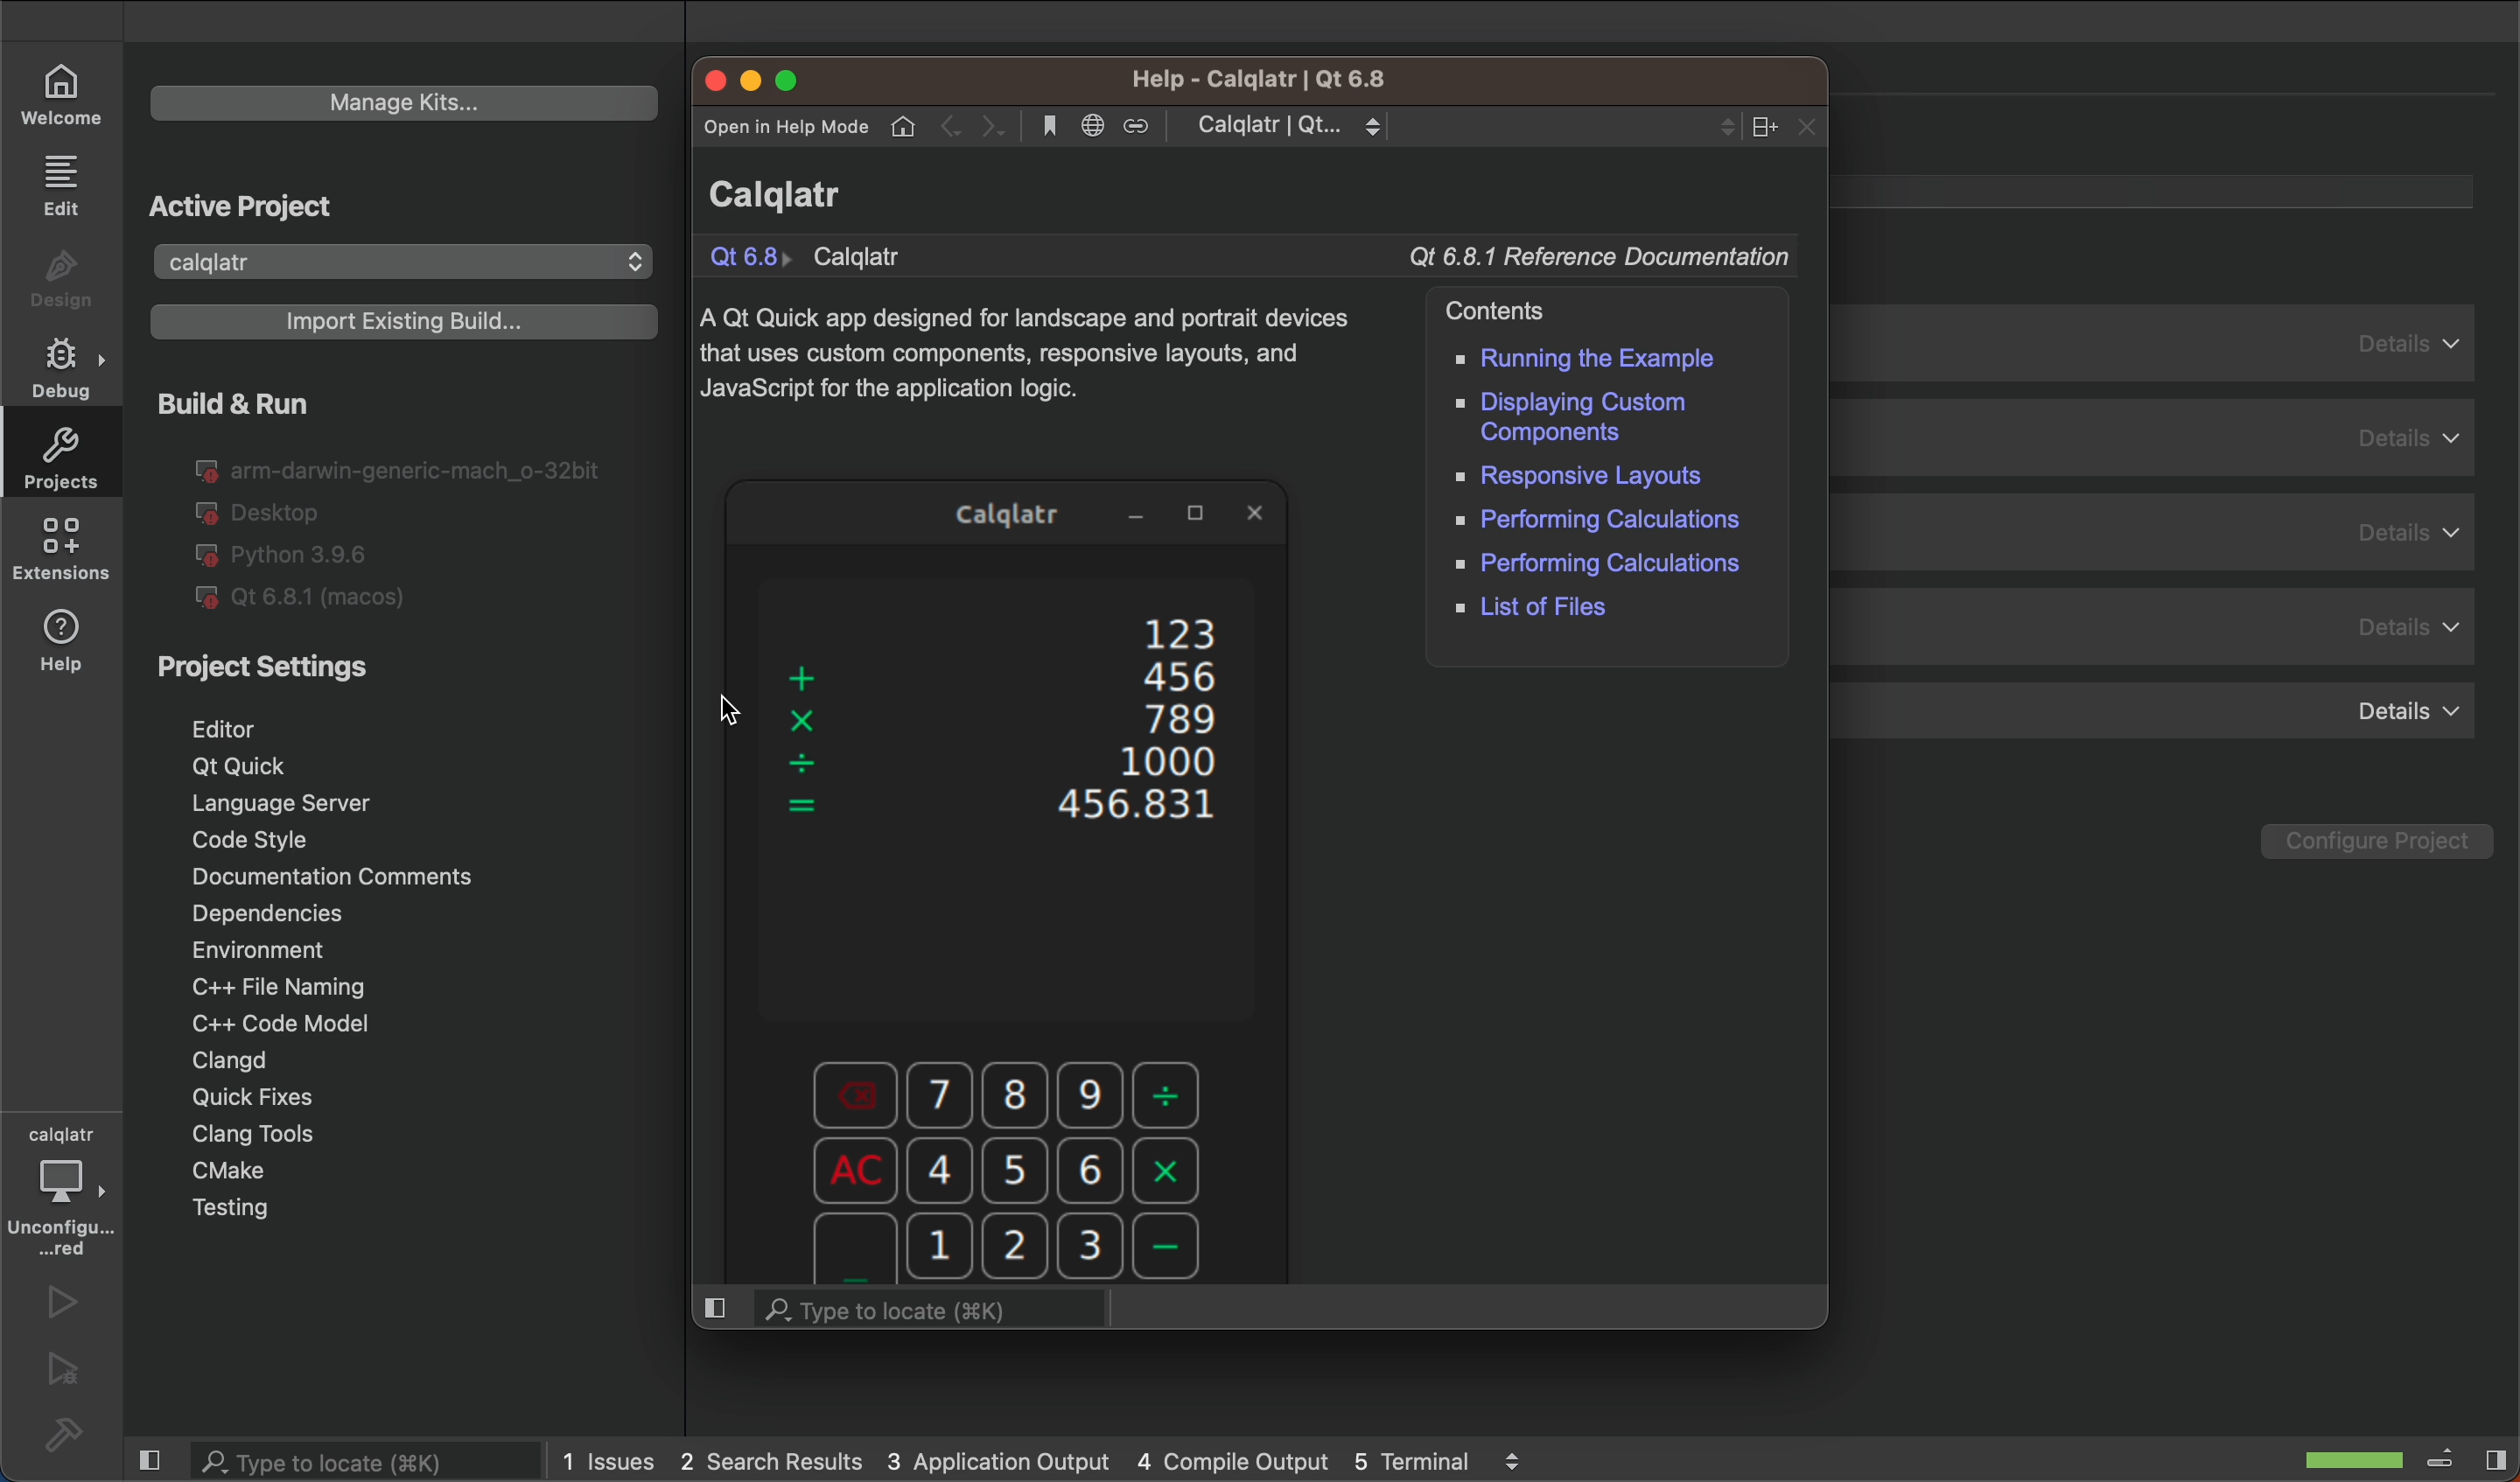  I want to click on clang tools, so click(249, 1133).